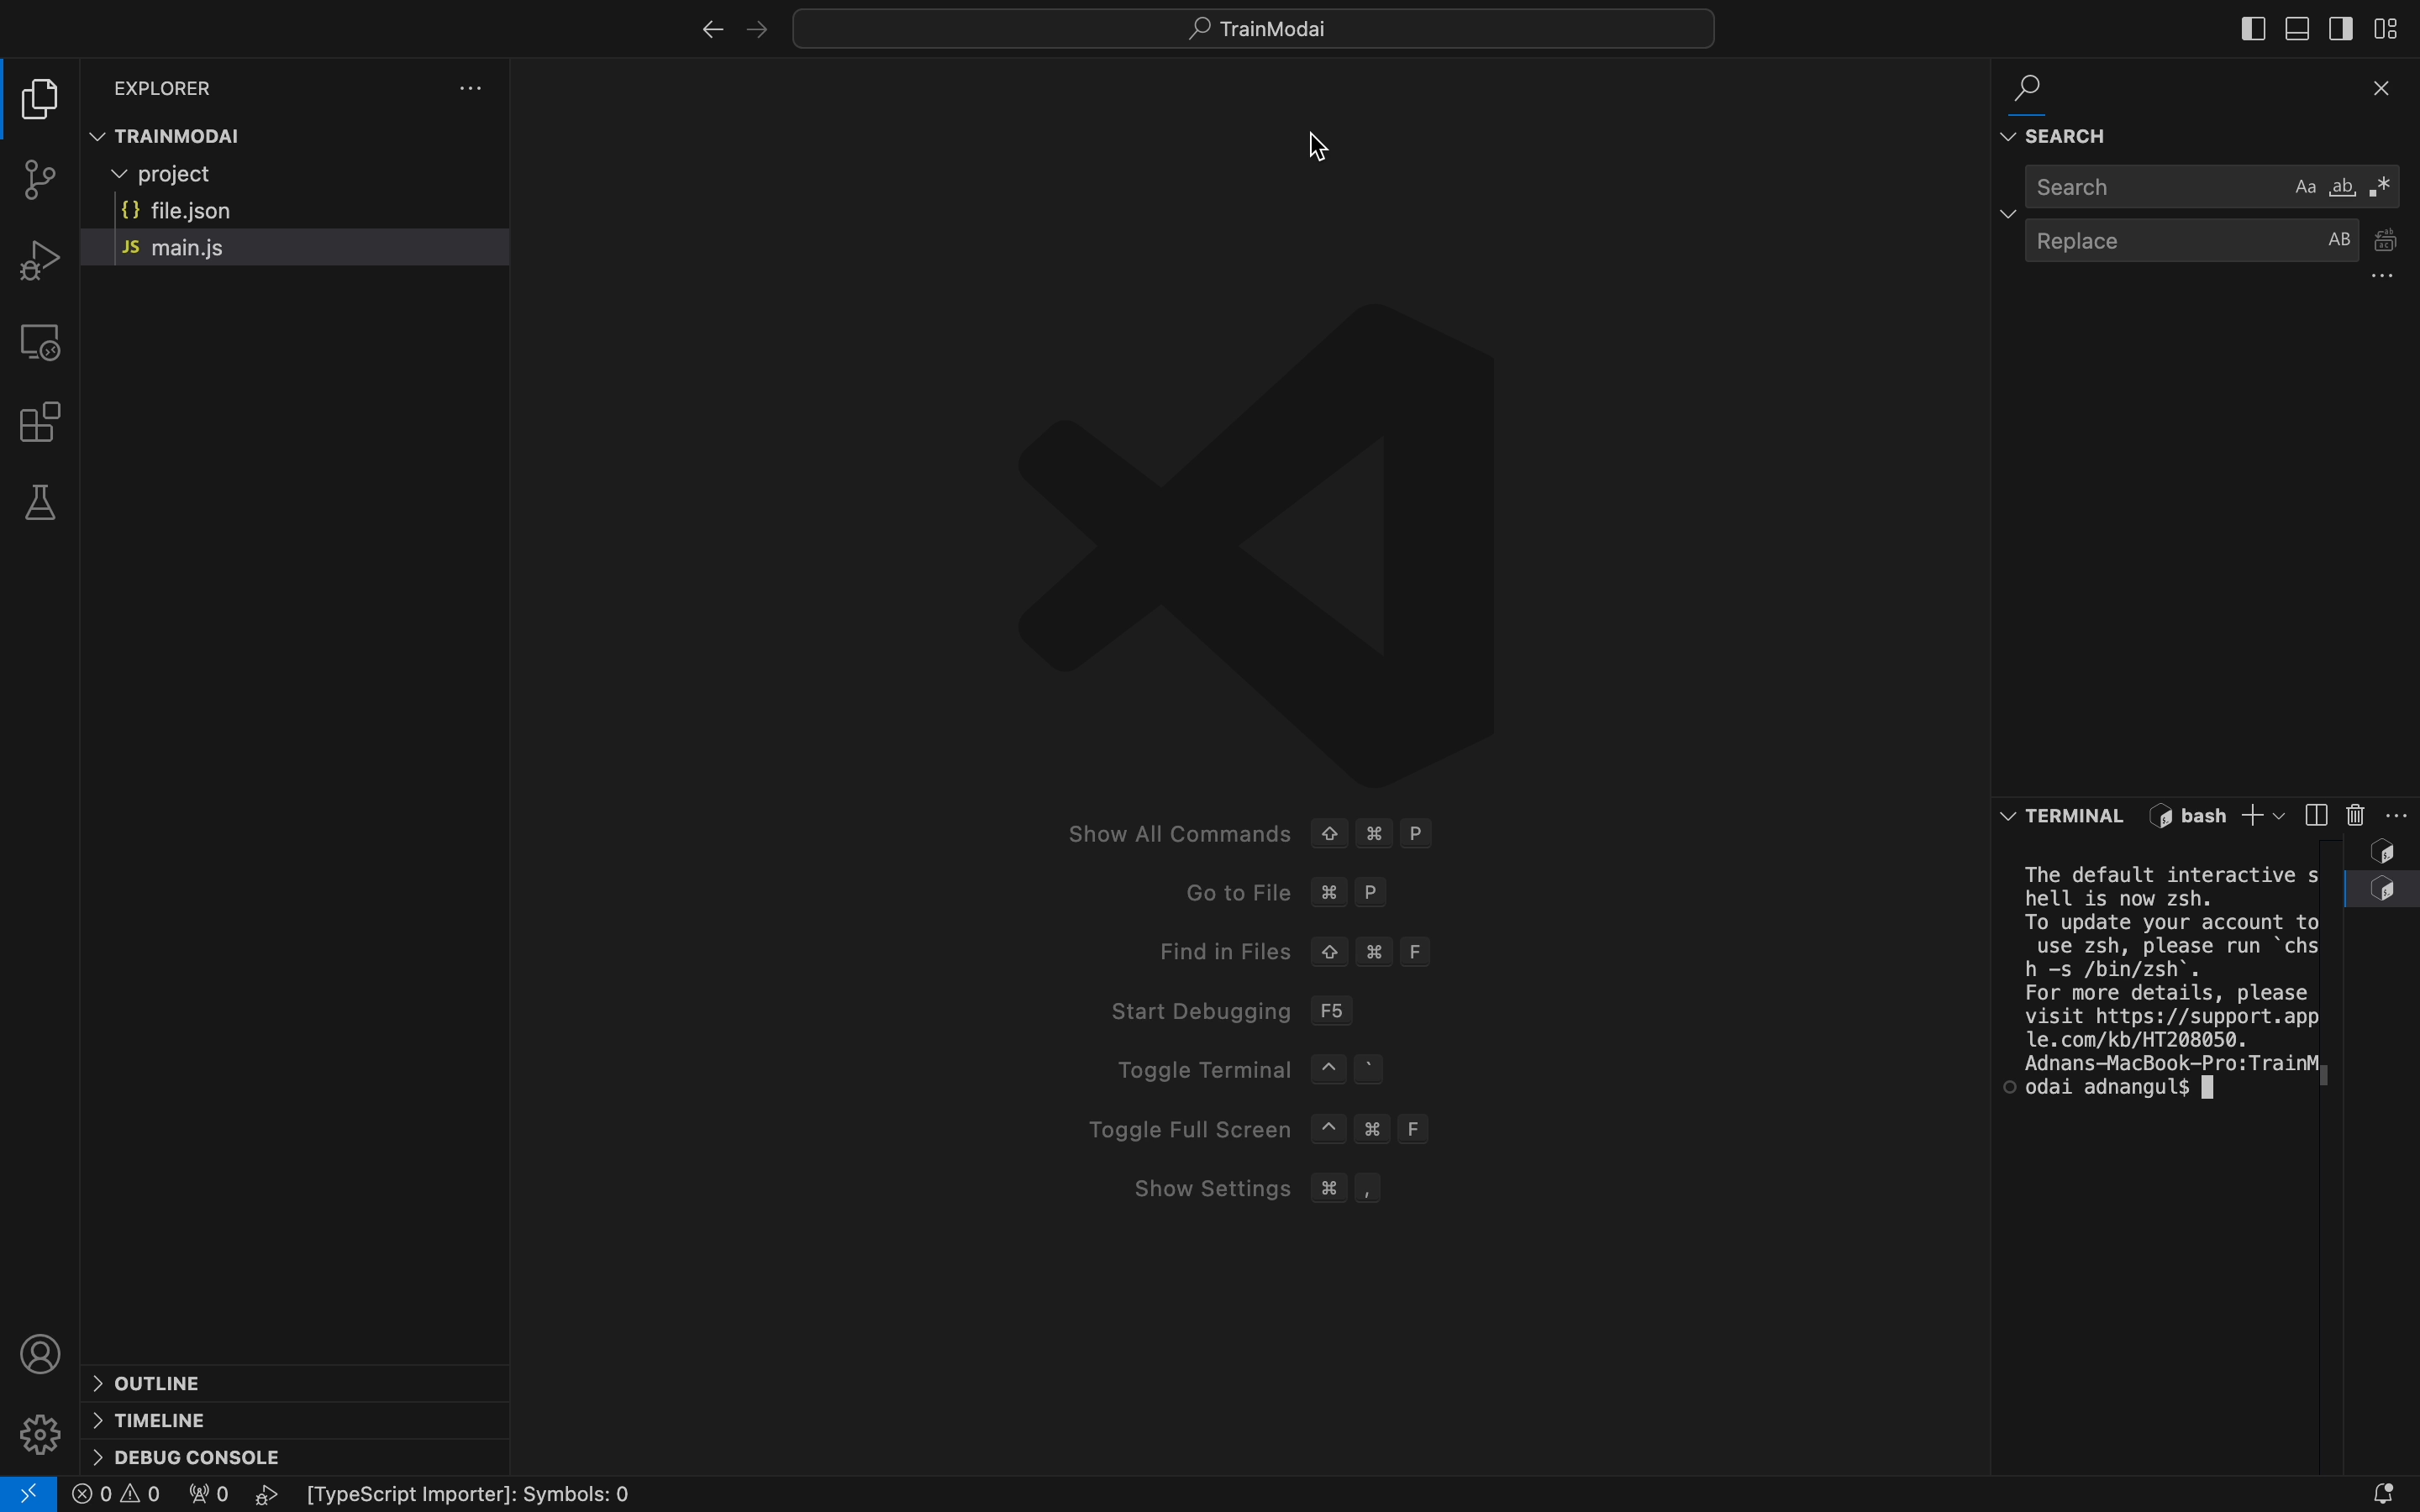  I want to click on terminal settings, so click(2400, 814).